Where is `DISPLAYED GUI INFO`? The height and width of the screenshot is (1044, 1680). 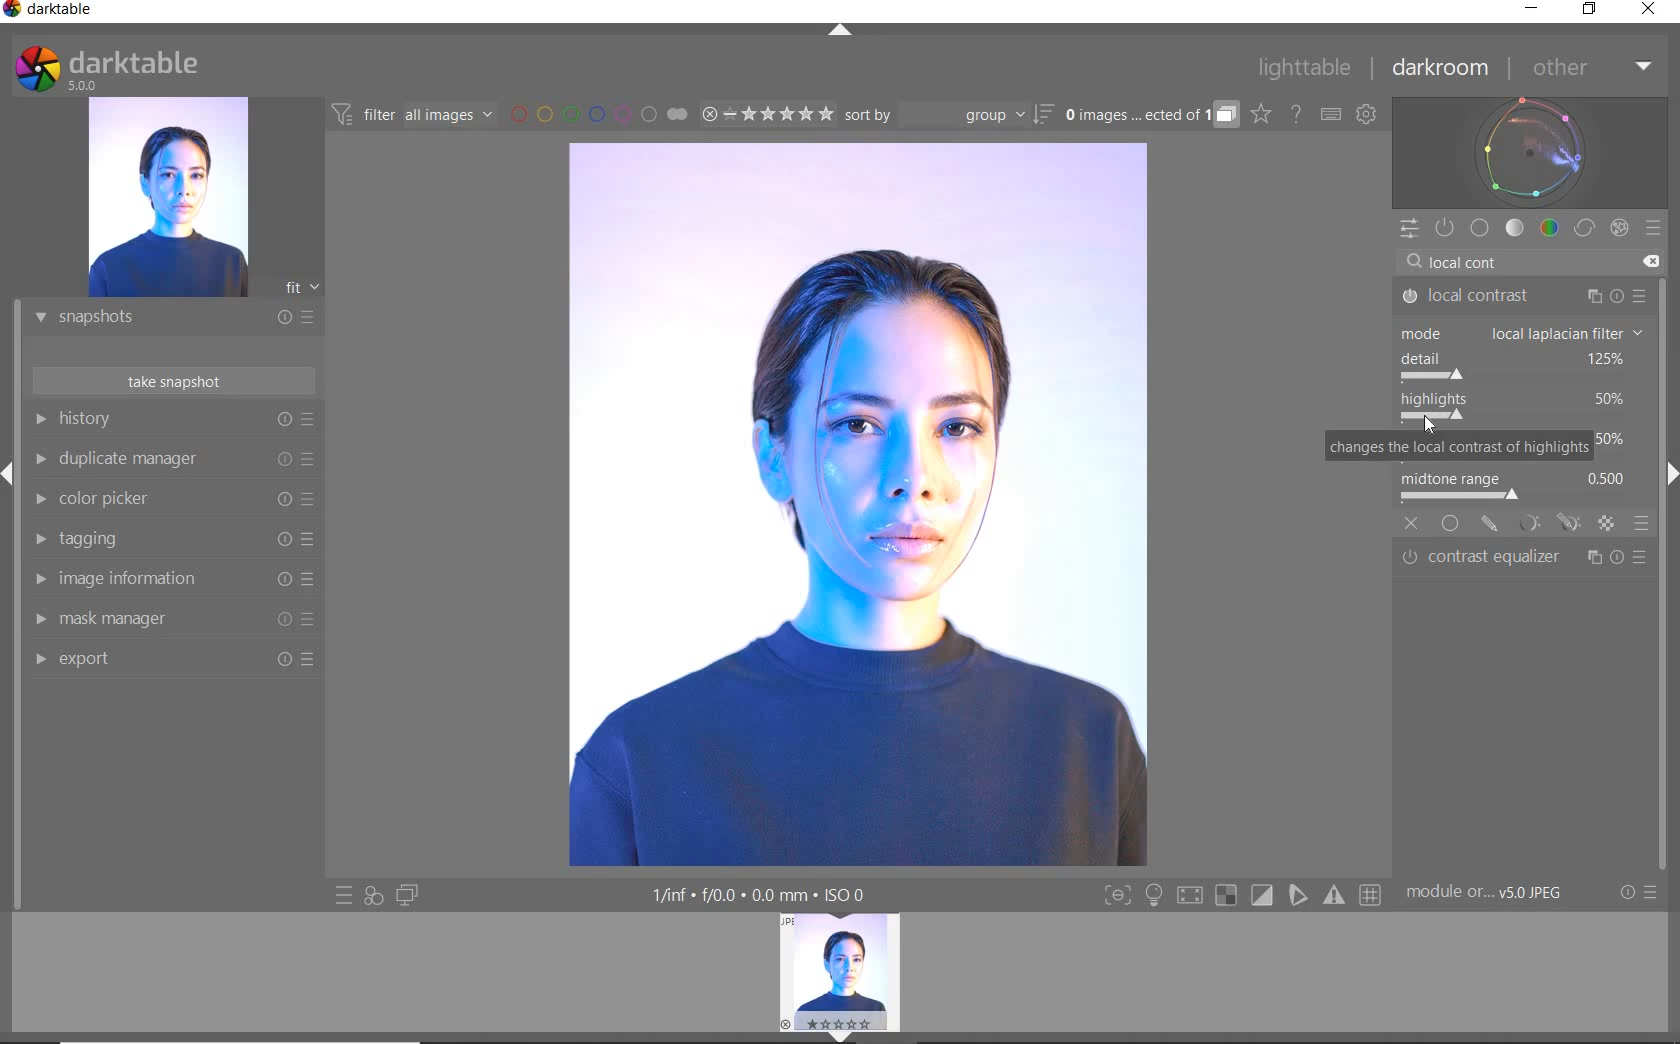 DISPLAYED GUI INFO is located at coordinates (755, 895).